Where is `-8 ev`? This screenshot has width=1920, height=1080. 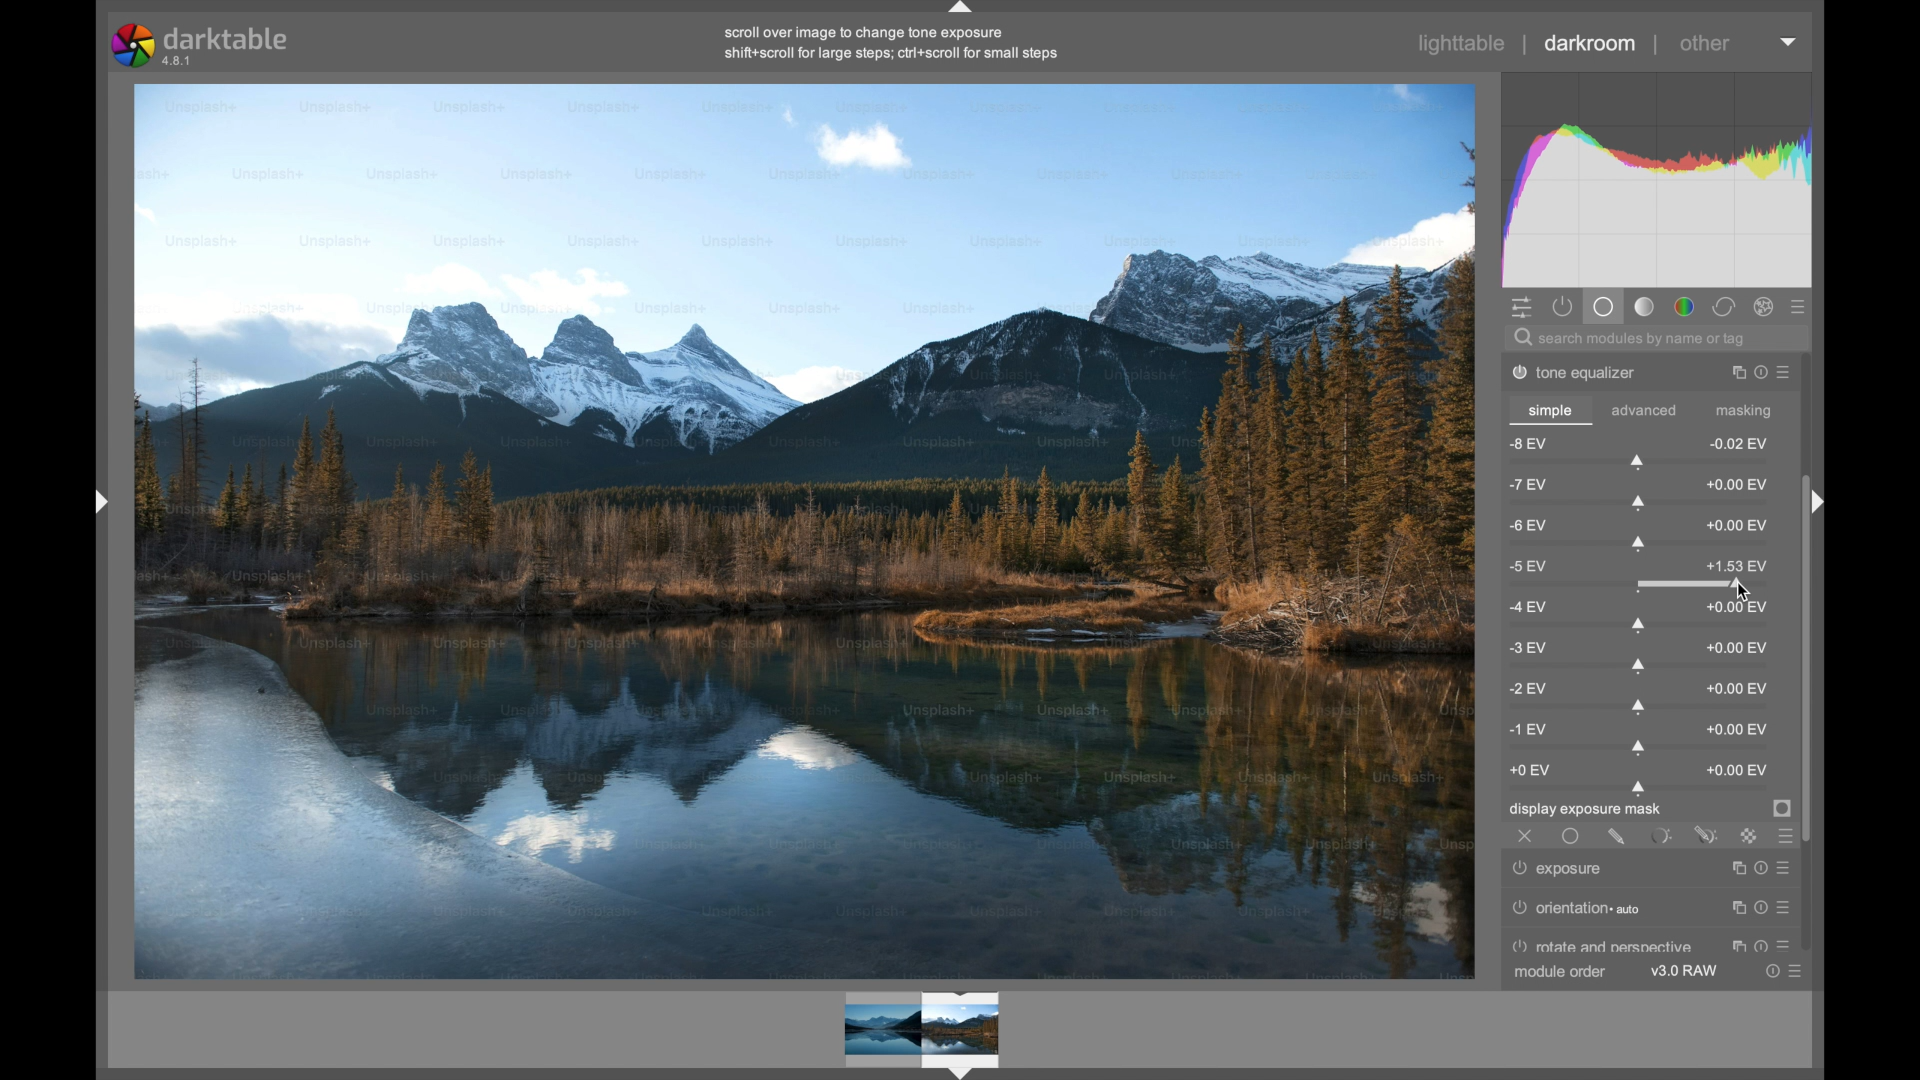
-8 ev is located at coordinates (1529, 444).